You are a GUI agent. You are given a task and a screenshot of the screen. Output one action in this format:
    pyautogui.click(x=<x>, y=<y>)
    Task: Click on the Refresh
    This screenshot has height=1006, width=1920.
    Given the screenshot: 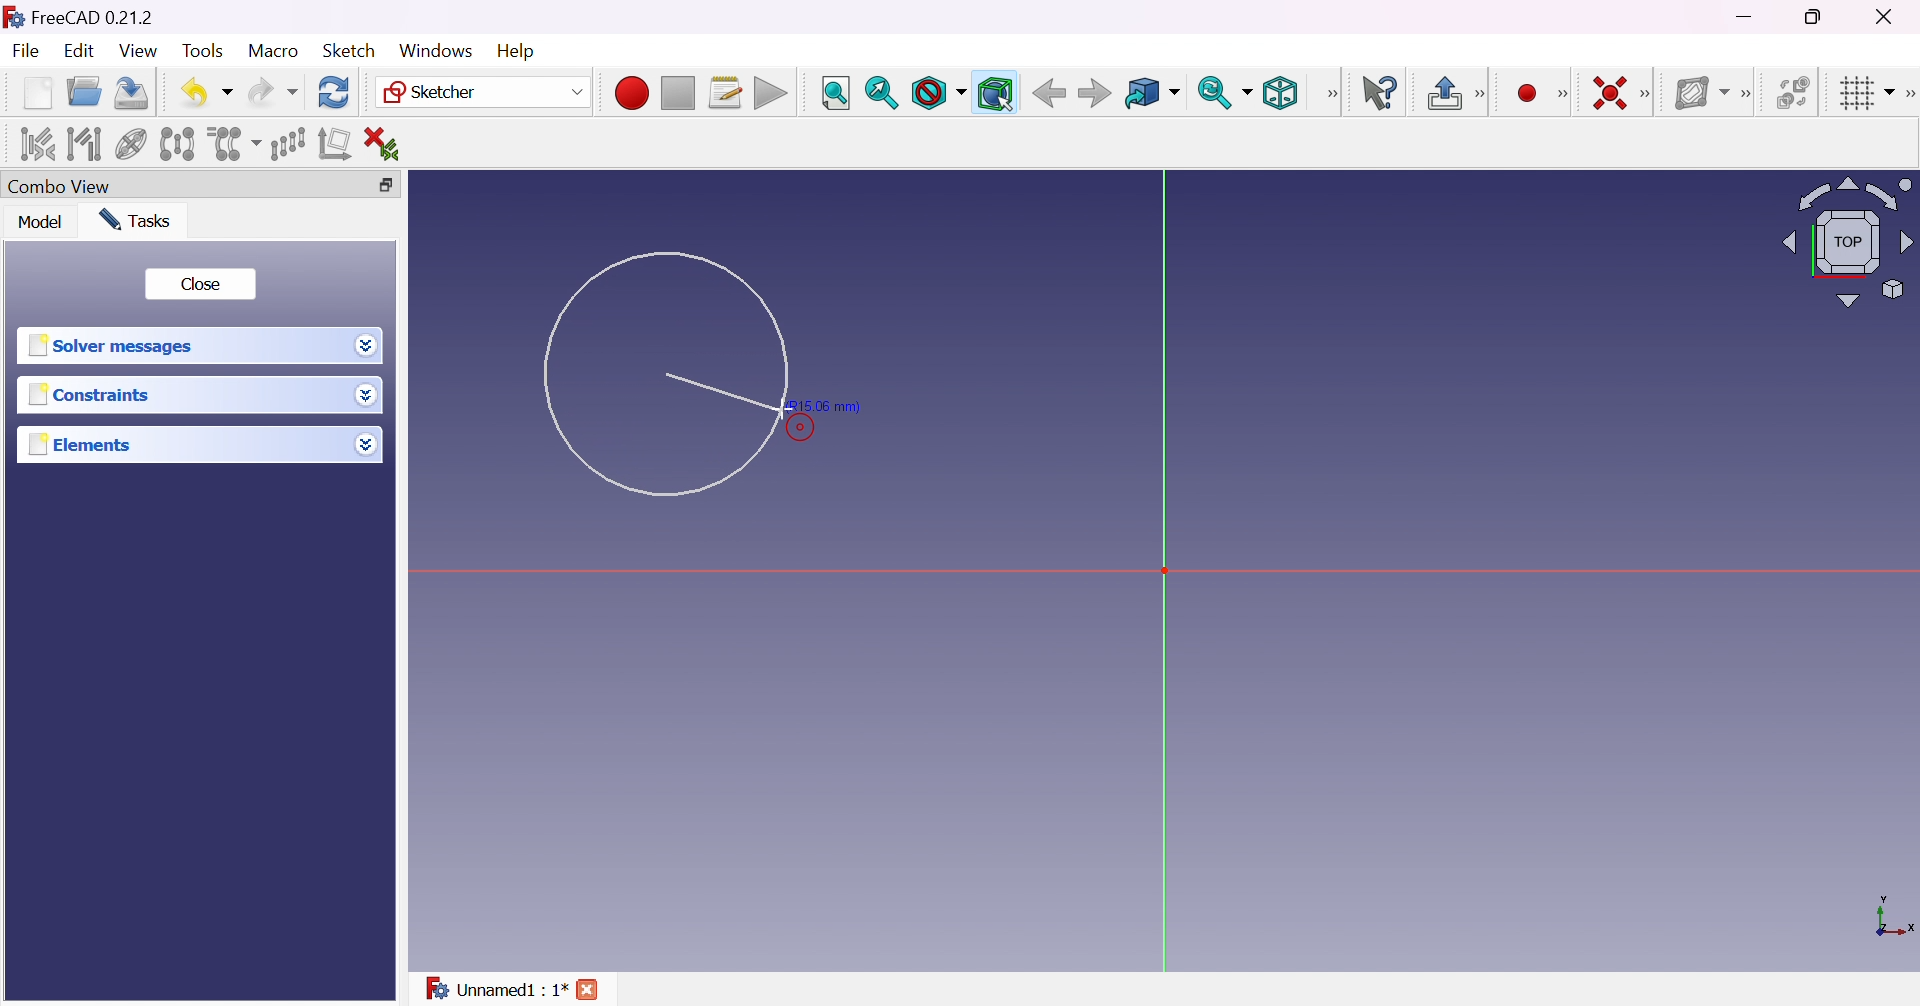 What is the action you would take?
    pyautogui.click(x=334, y=91)
    